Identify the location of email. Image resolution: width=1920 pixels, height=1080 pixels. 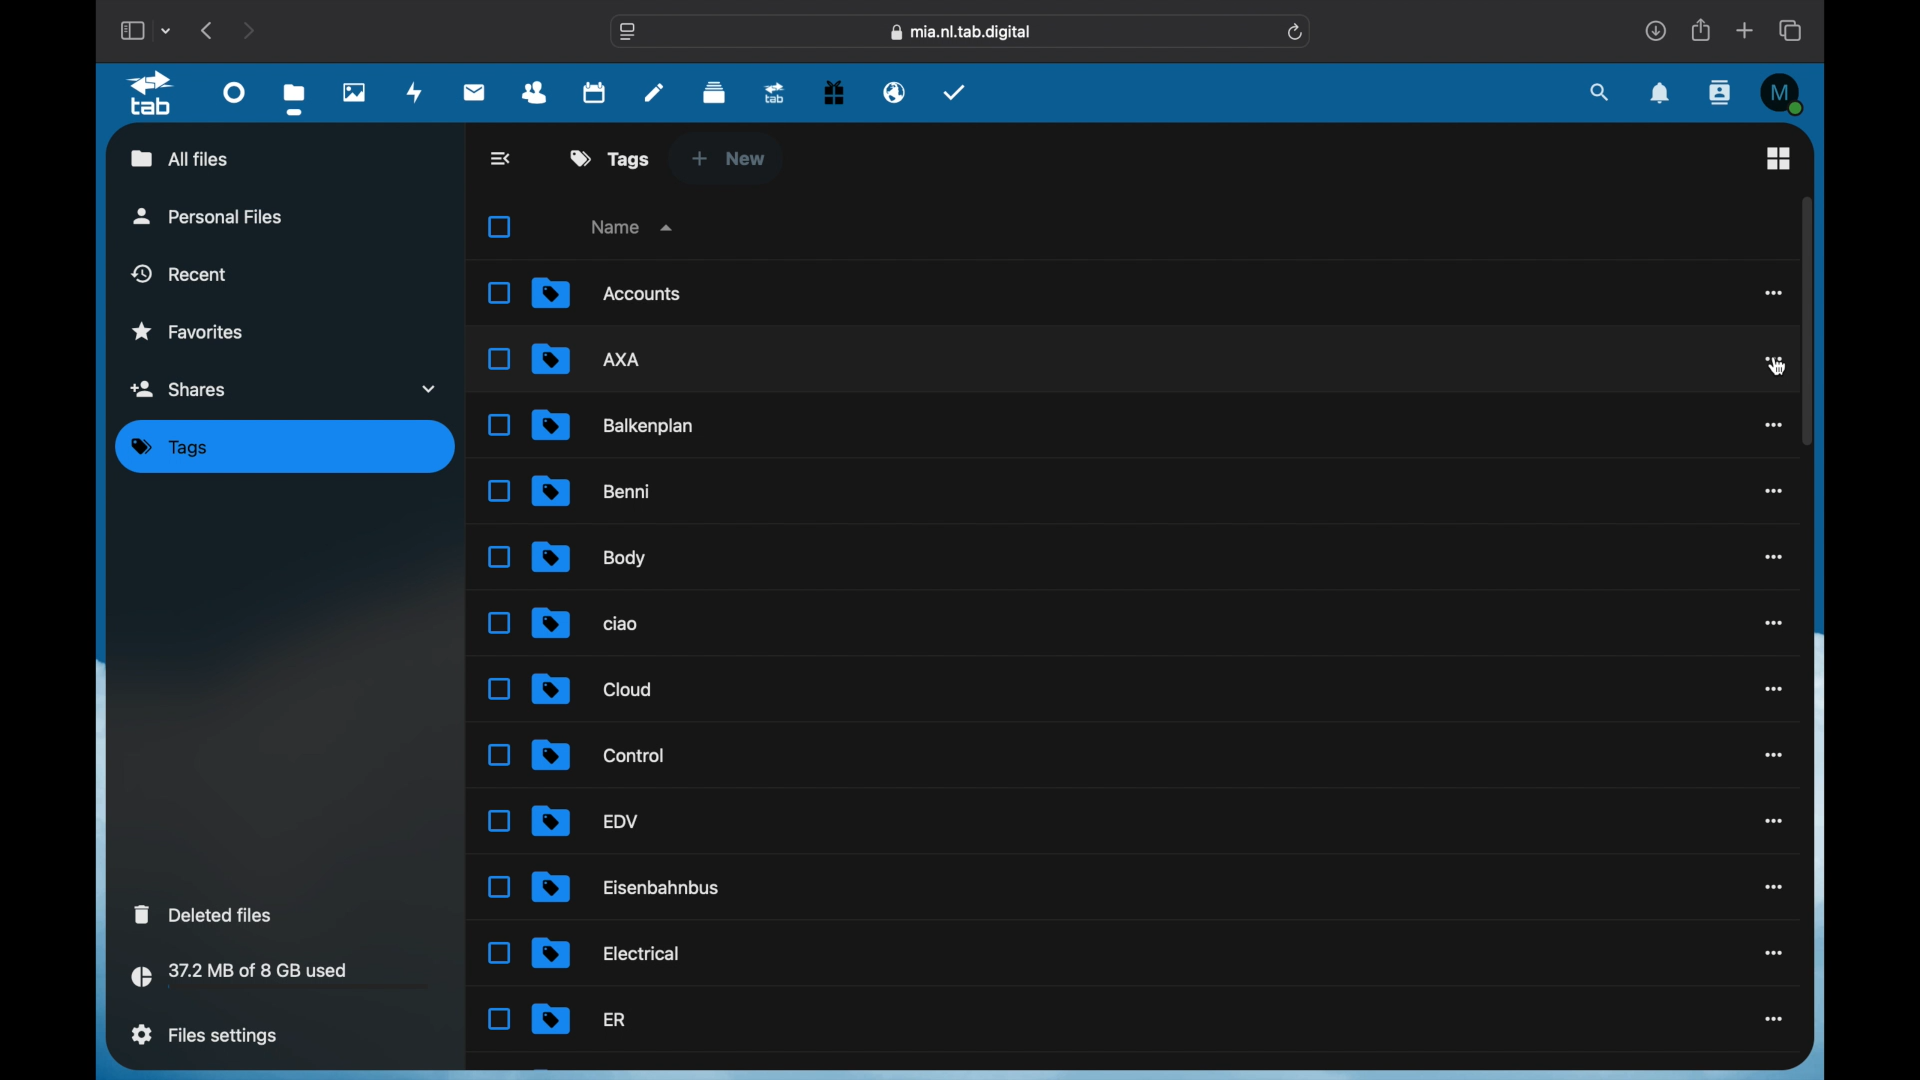
(894, 91).